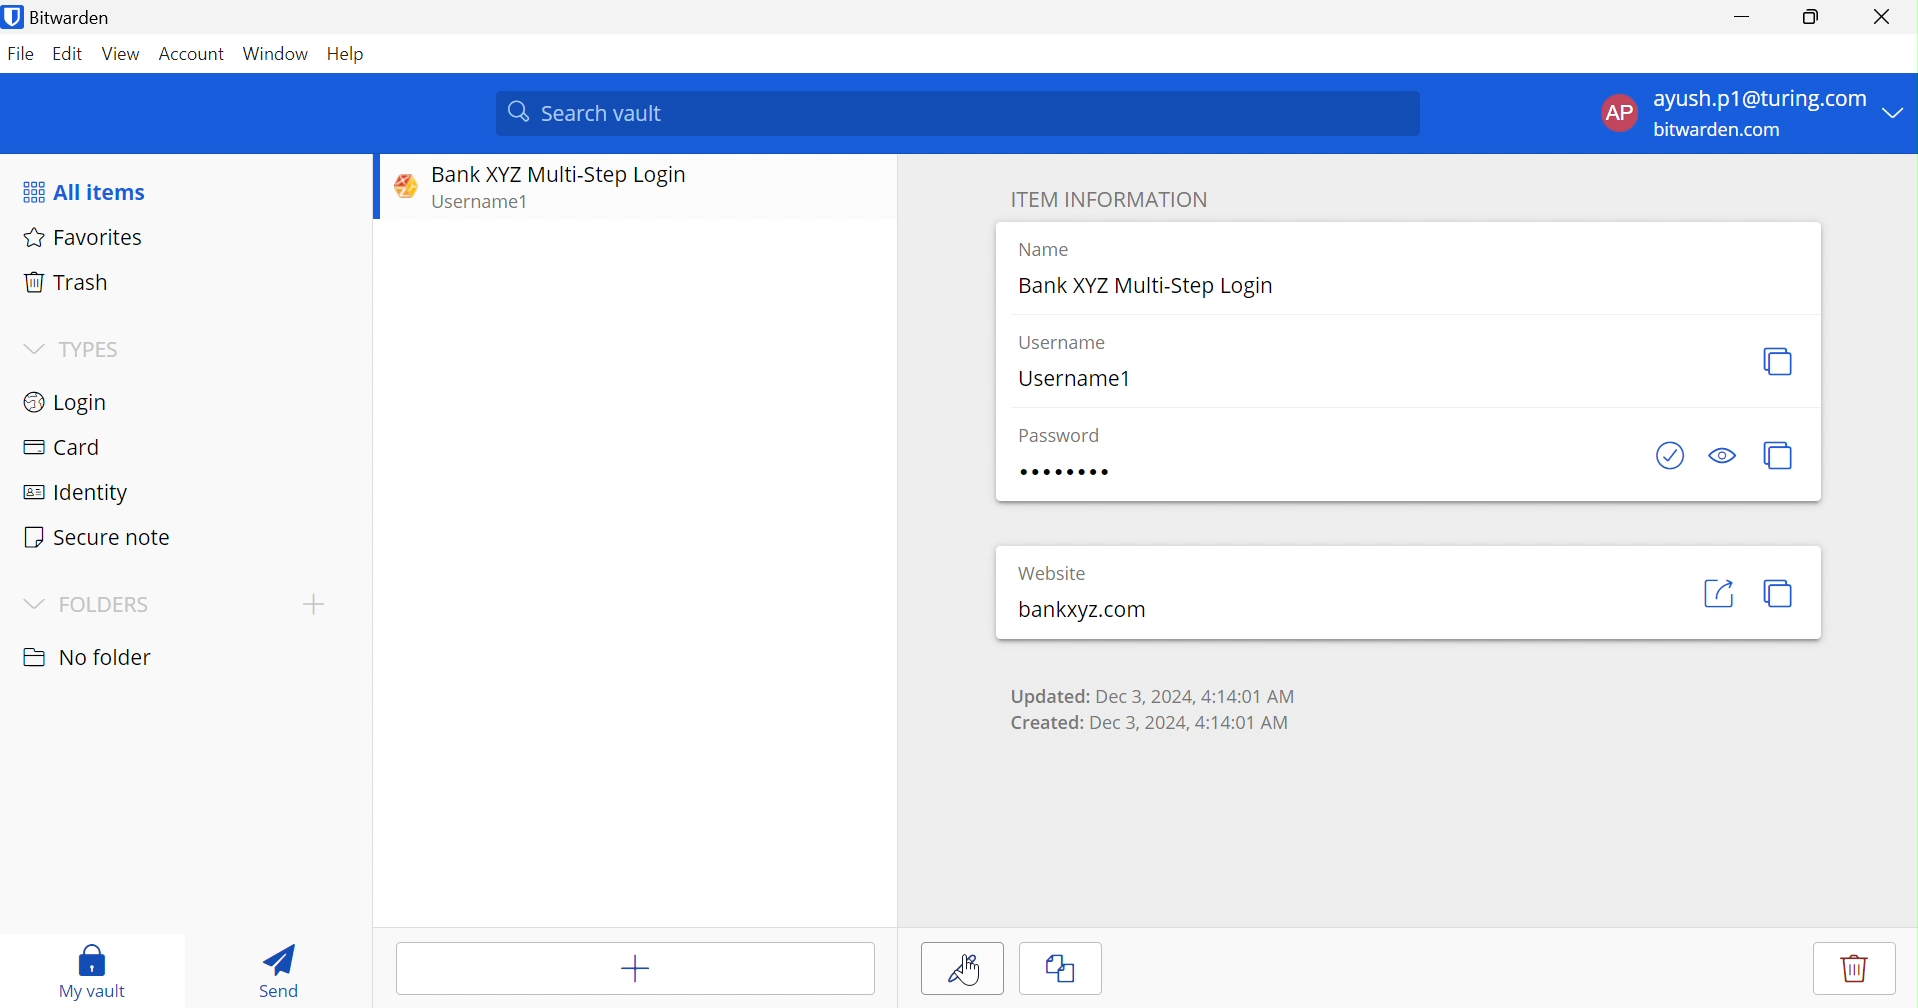 This screenshot has height=1008, width=1918. What do you see at coordinates (962, 969) in the screenshot?
I see `Edit` at bounding box center [962, 969].